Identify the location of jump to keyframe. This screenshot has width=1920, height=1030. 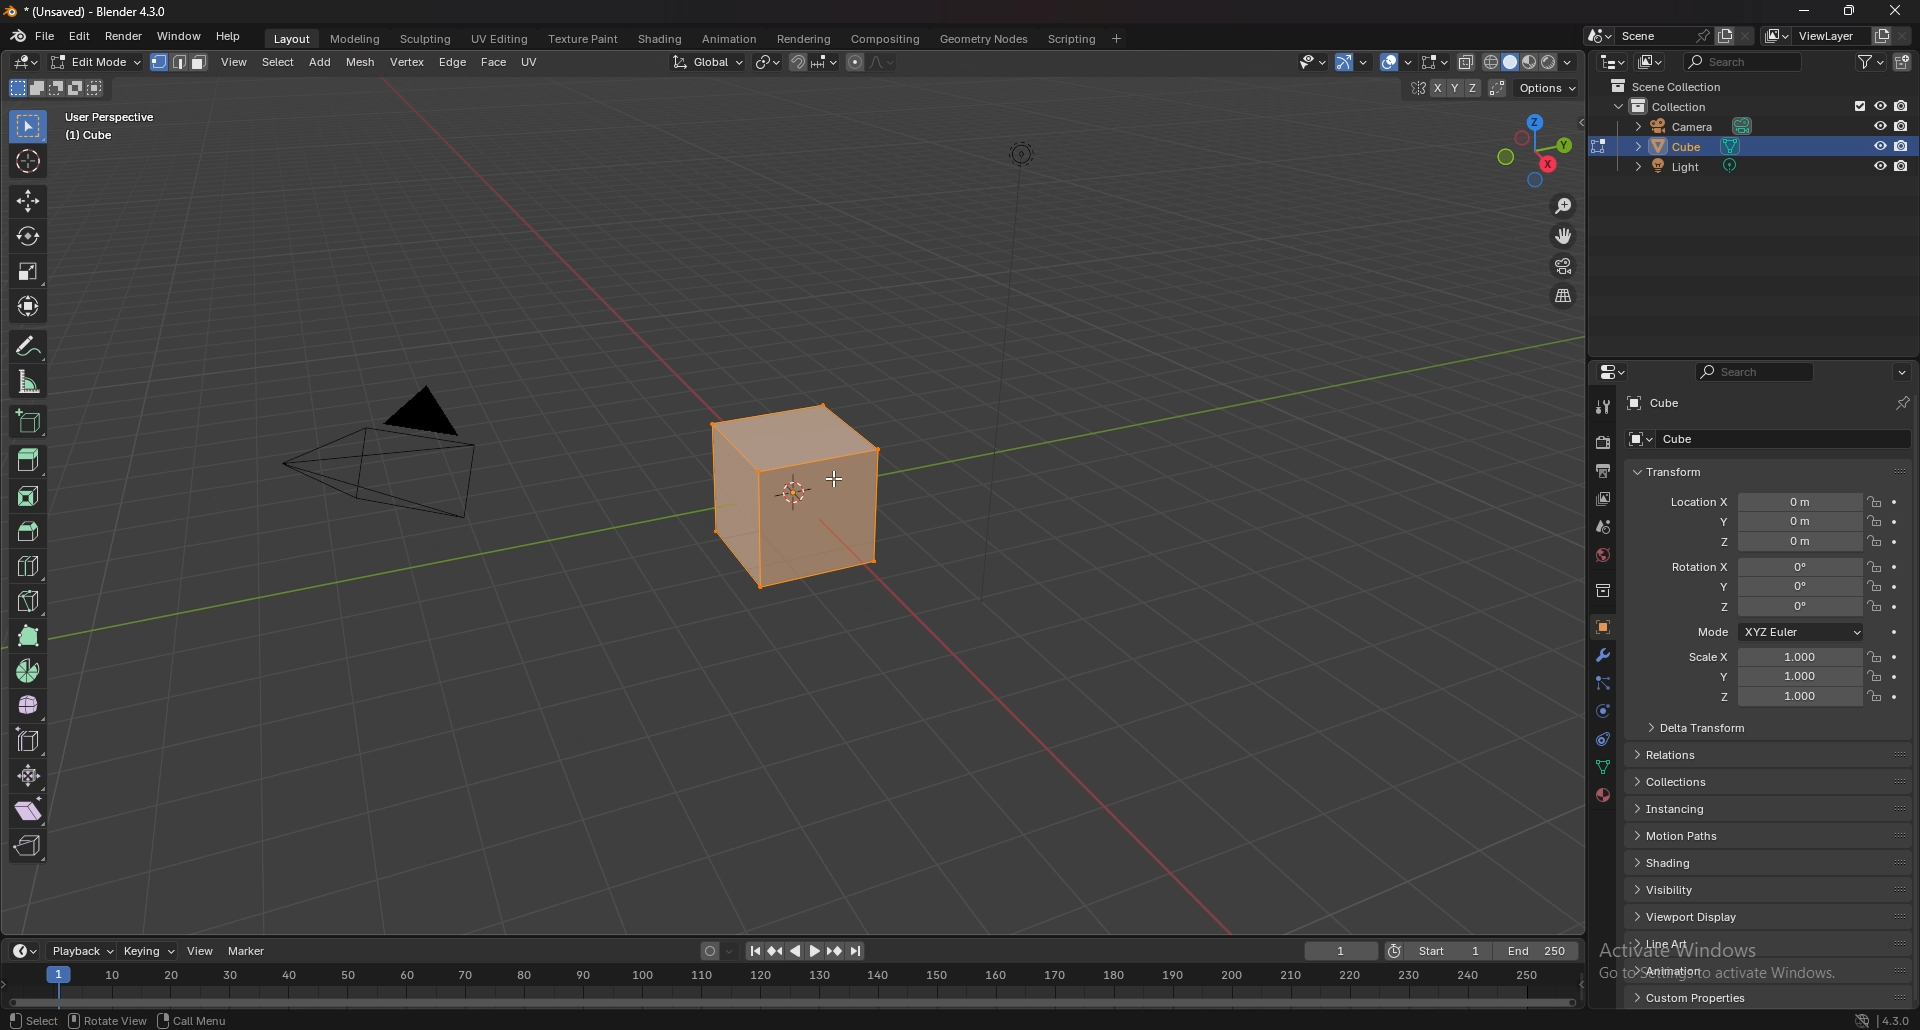
(835, 951).